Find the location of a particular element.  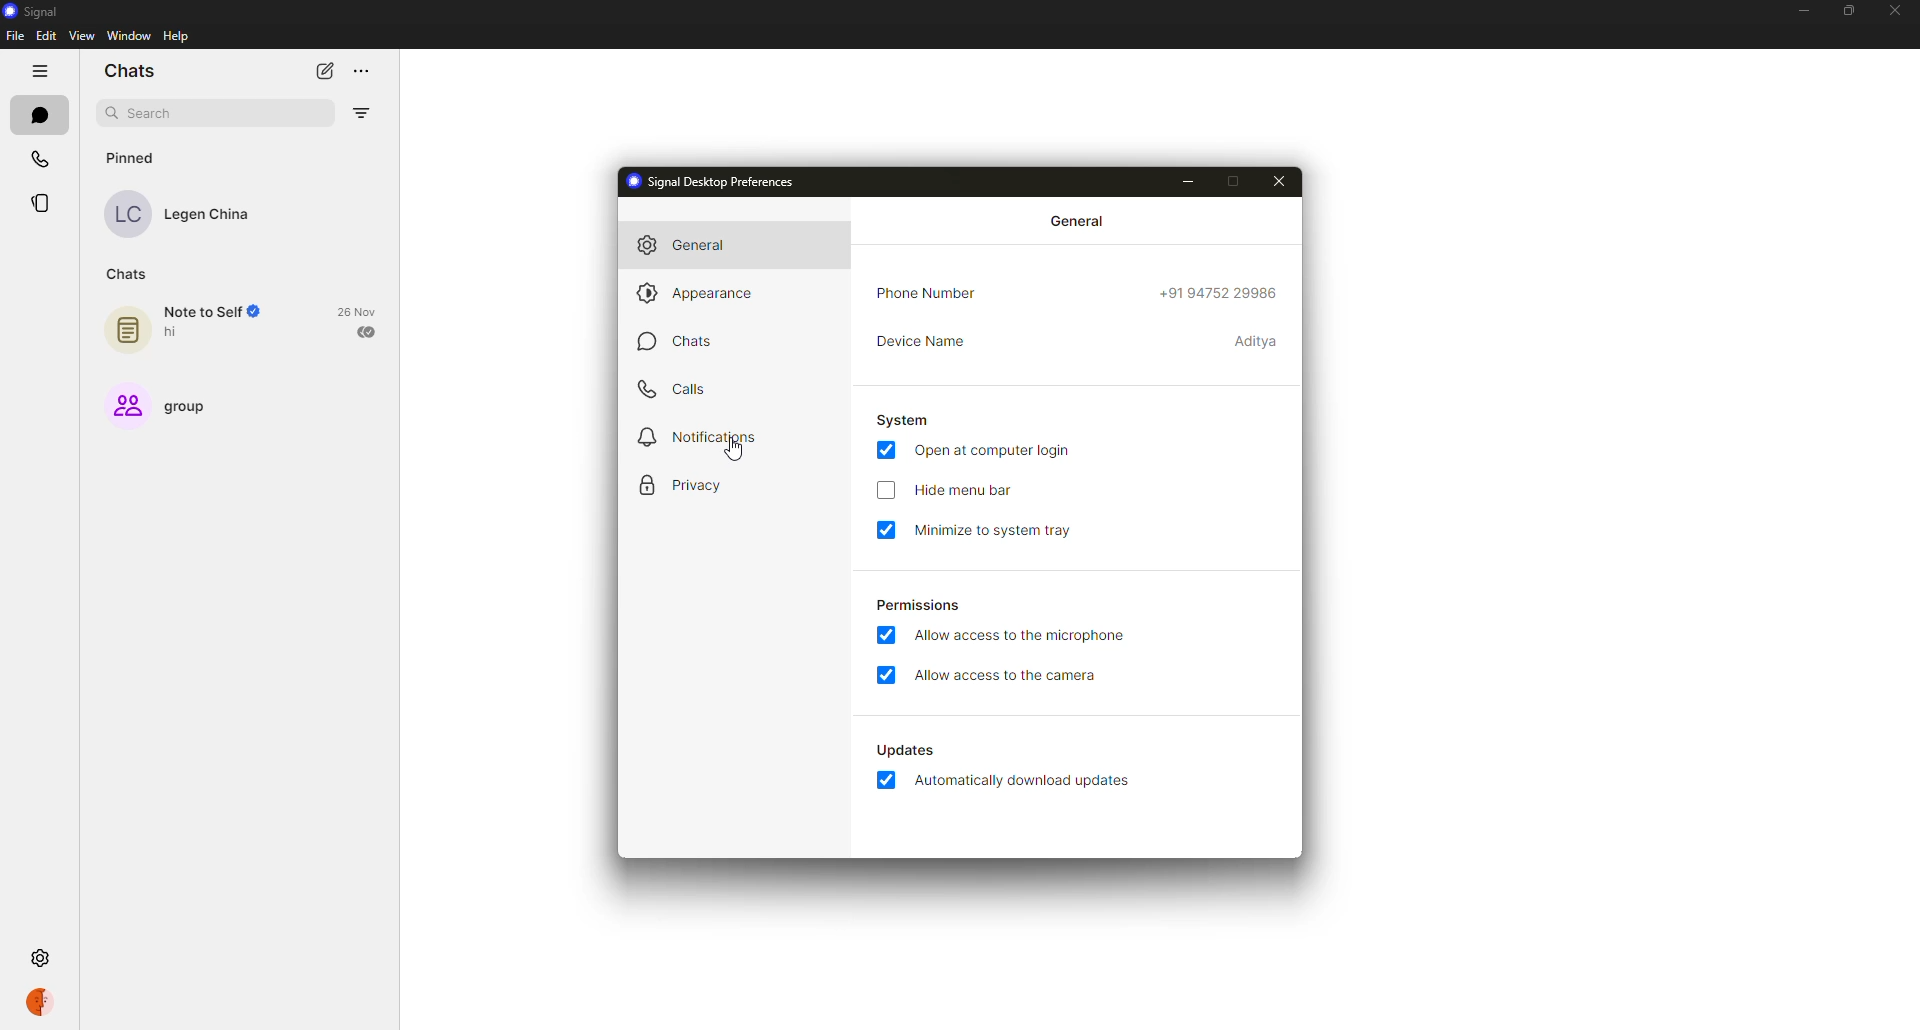

profile is located at coordinates (40, 1004).